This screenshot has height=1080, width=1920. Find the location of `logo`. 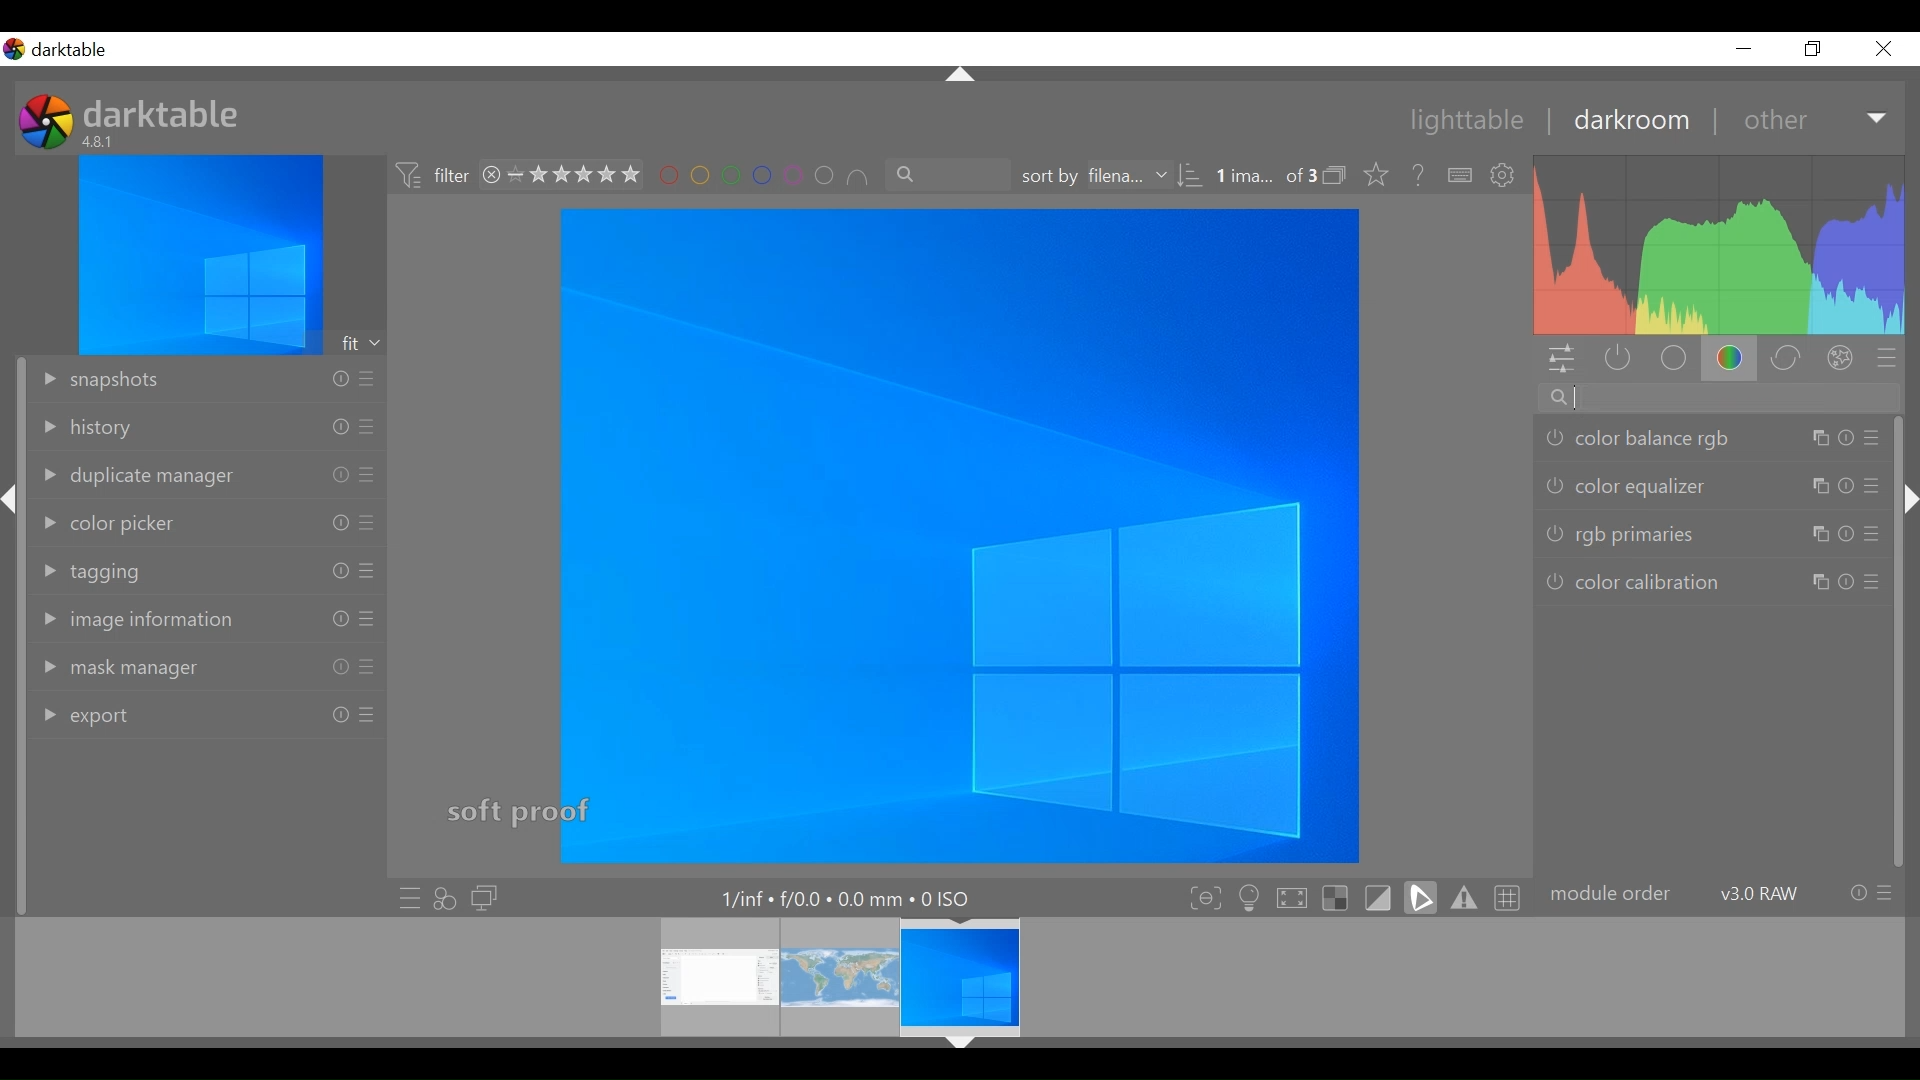

logo is located at coordinates (46, 121).